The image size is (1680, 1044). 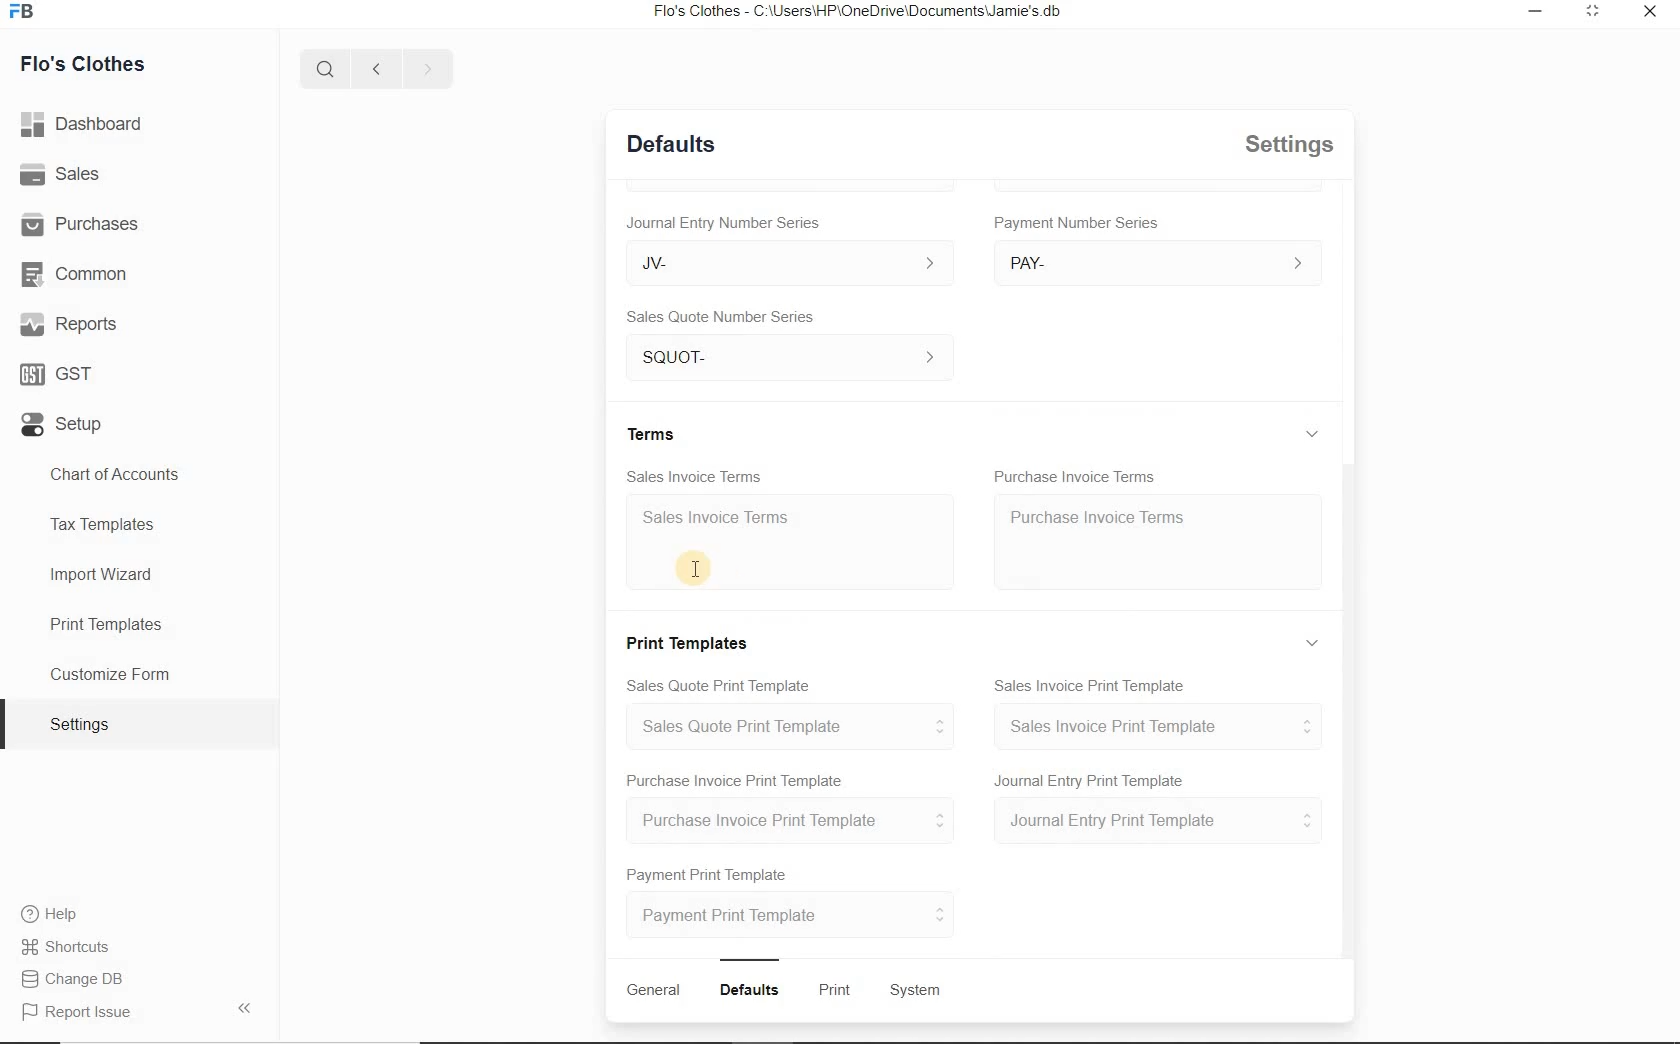 I want to click on Shortcuts, so click(x=67, y=947).